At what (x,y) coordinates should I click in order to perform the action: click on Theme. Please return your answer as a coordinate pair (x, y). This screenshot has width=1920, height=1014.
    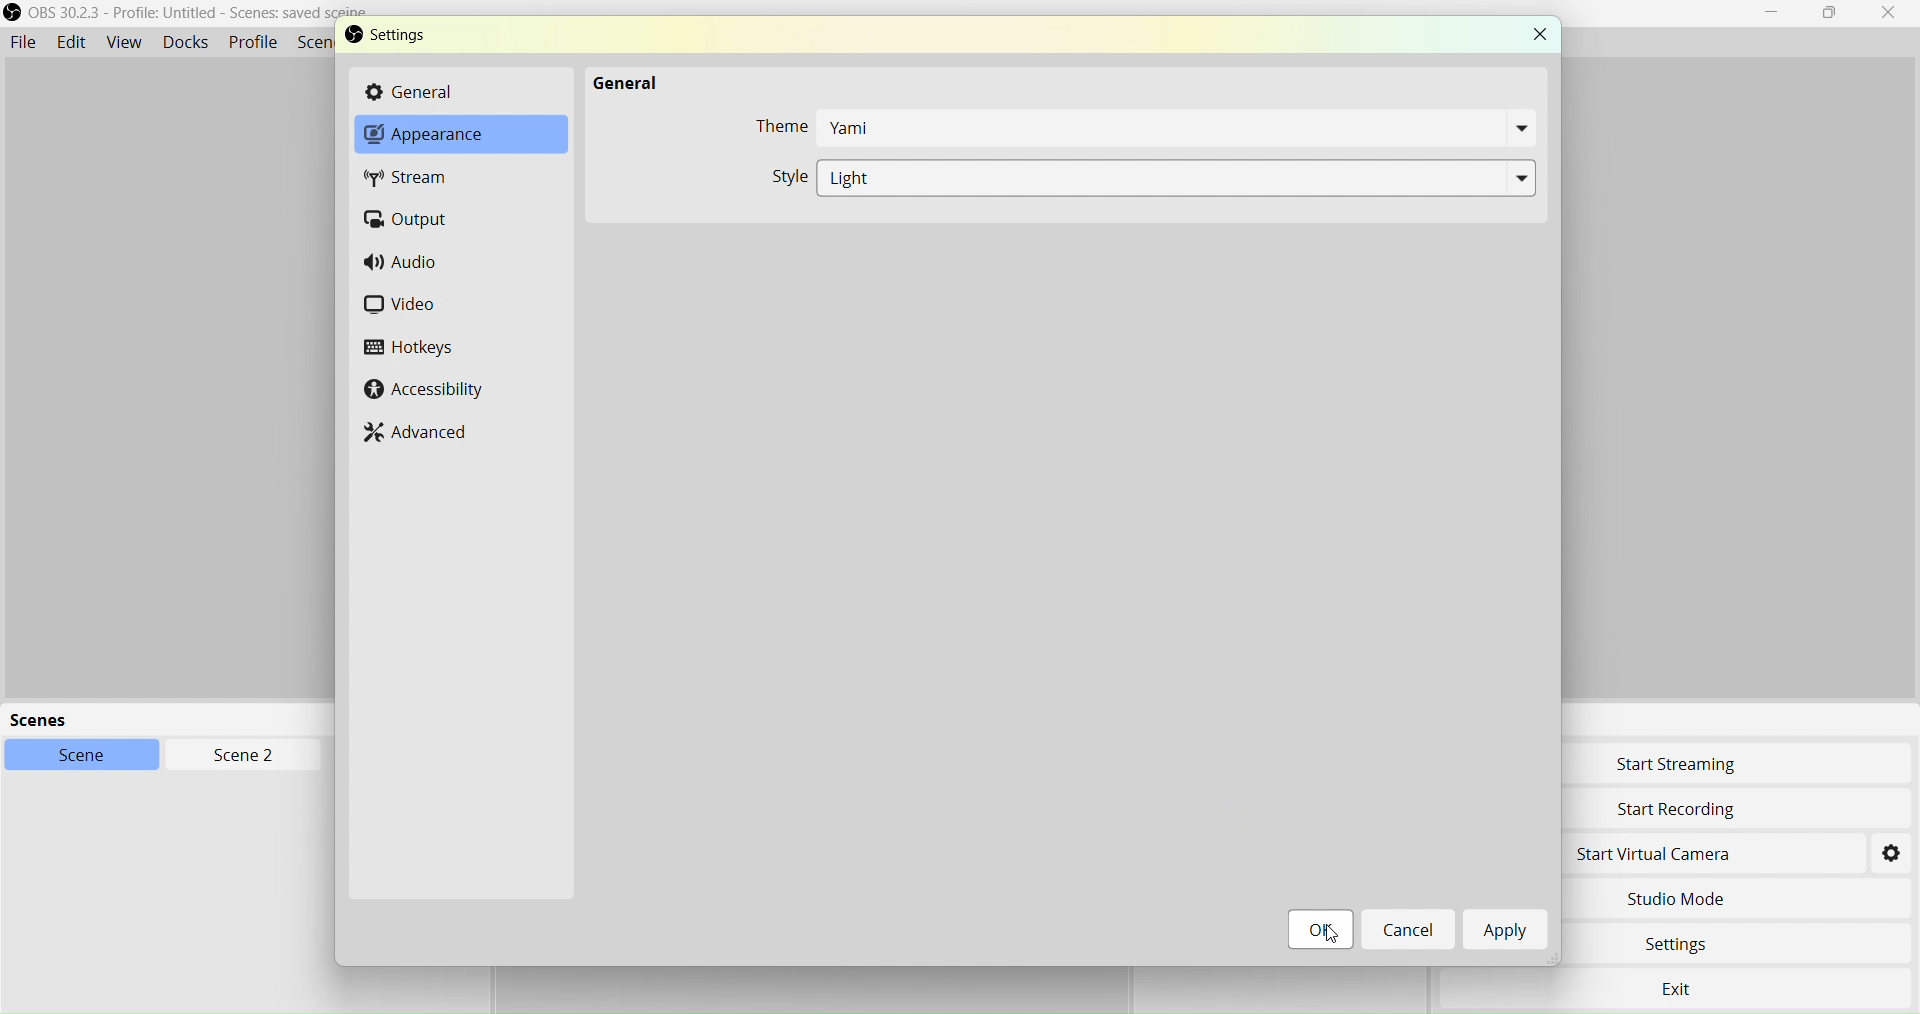
    Looking at the image, I should click on (1141, 130).